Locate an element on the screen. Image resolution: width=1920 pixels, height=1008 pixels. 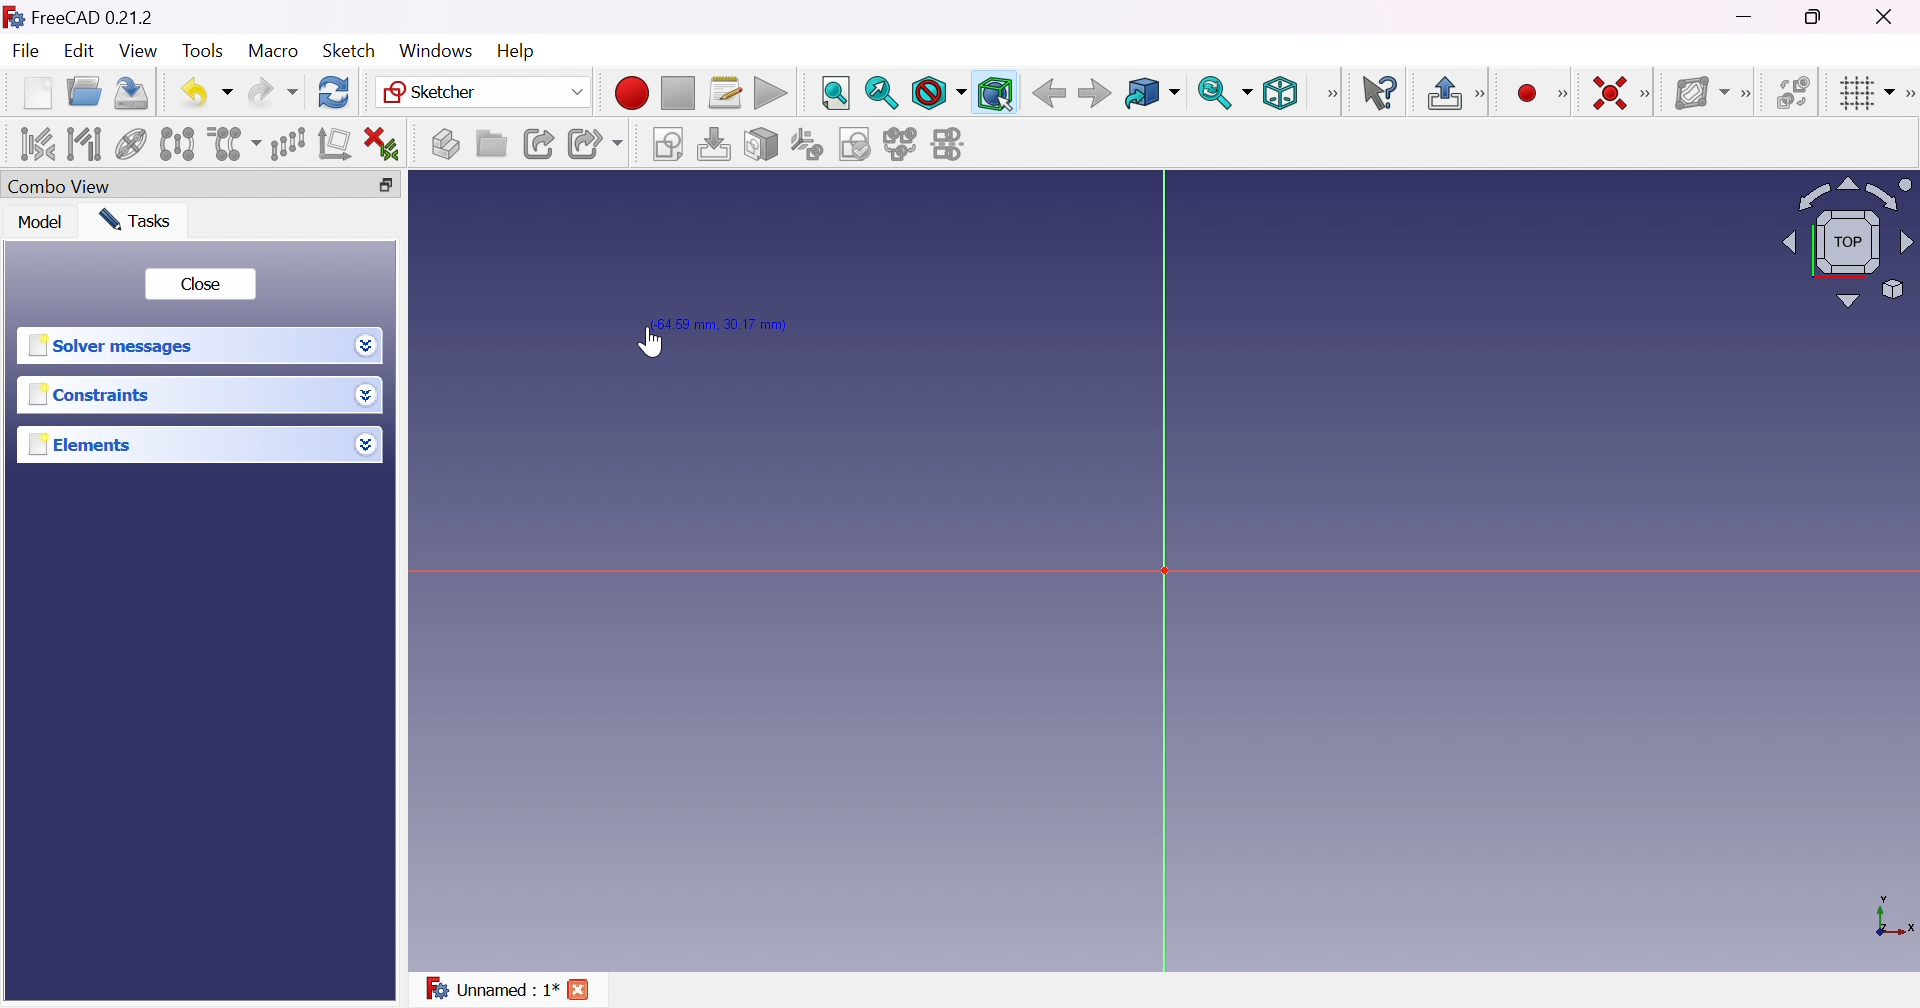
Redo is located at coordinates (274, 94).